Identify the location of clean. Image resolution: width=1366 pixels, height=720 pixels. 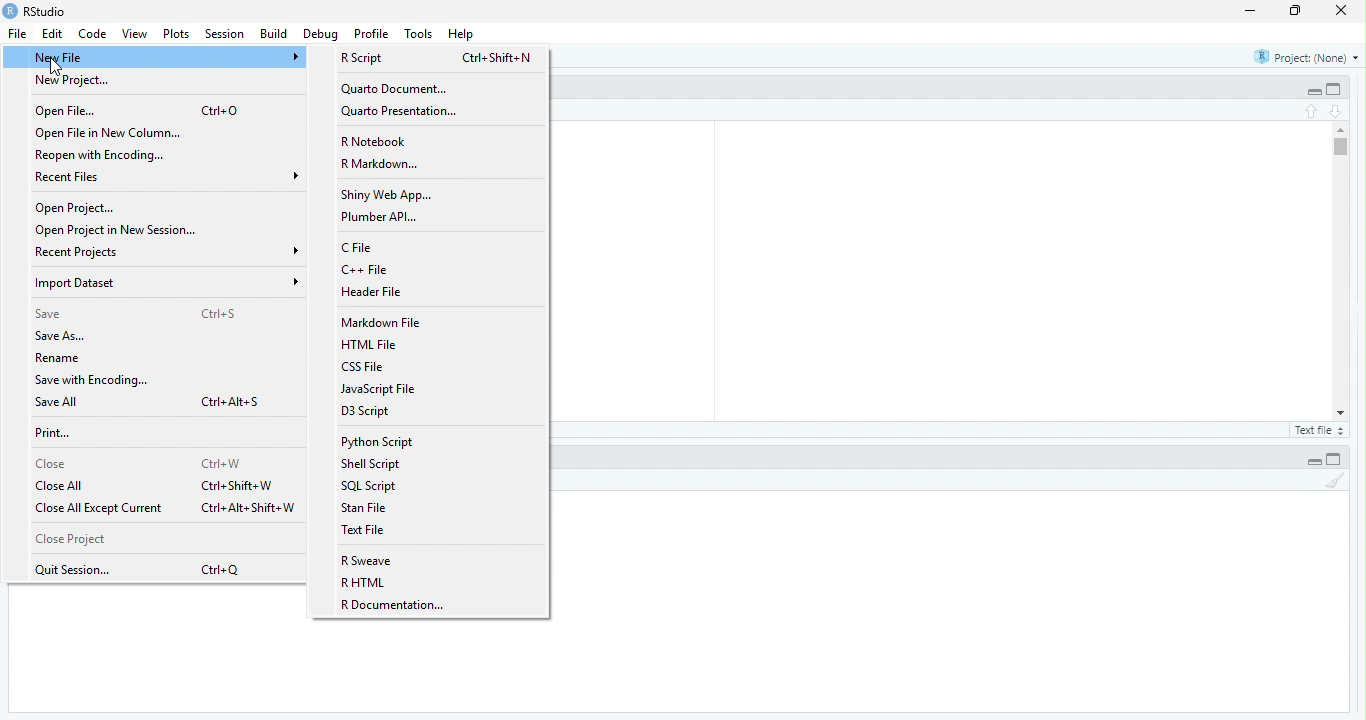
(1335, 480).